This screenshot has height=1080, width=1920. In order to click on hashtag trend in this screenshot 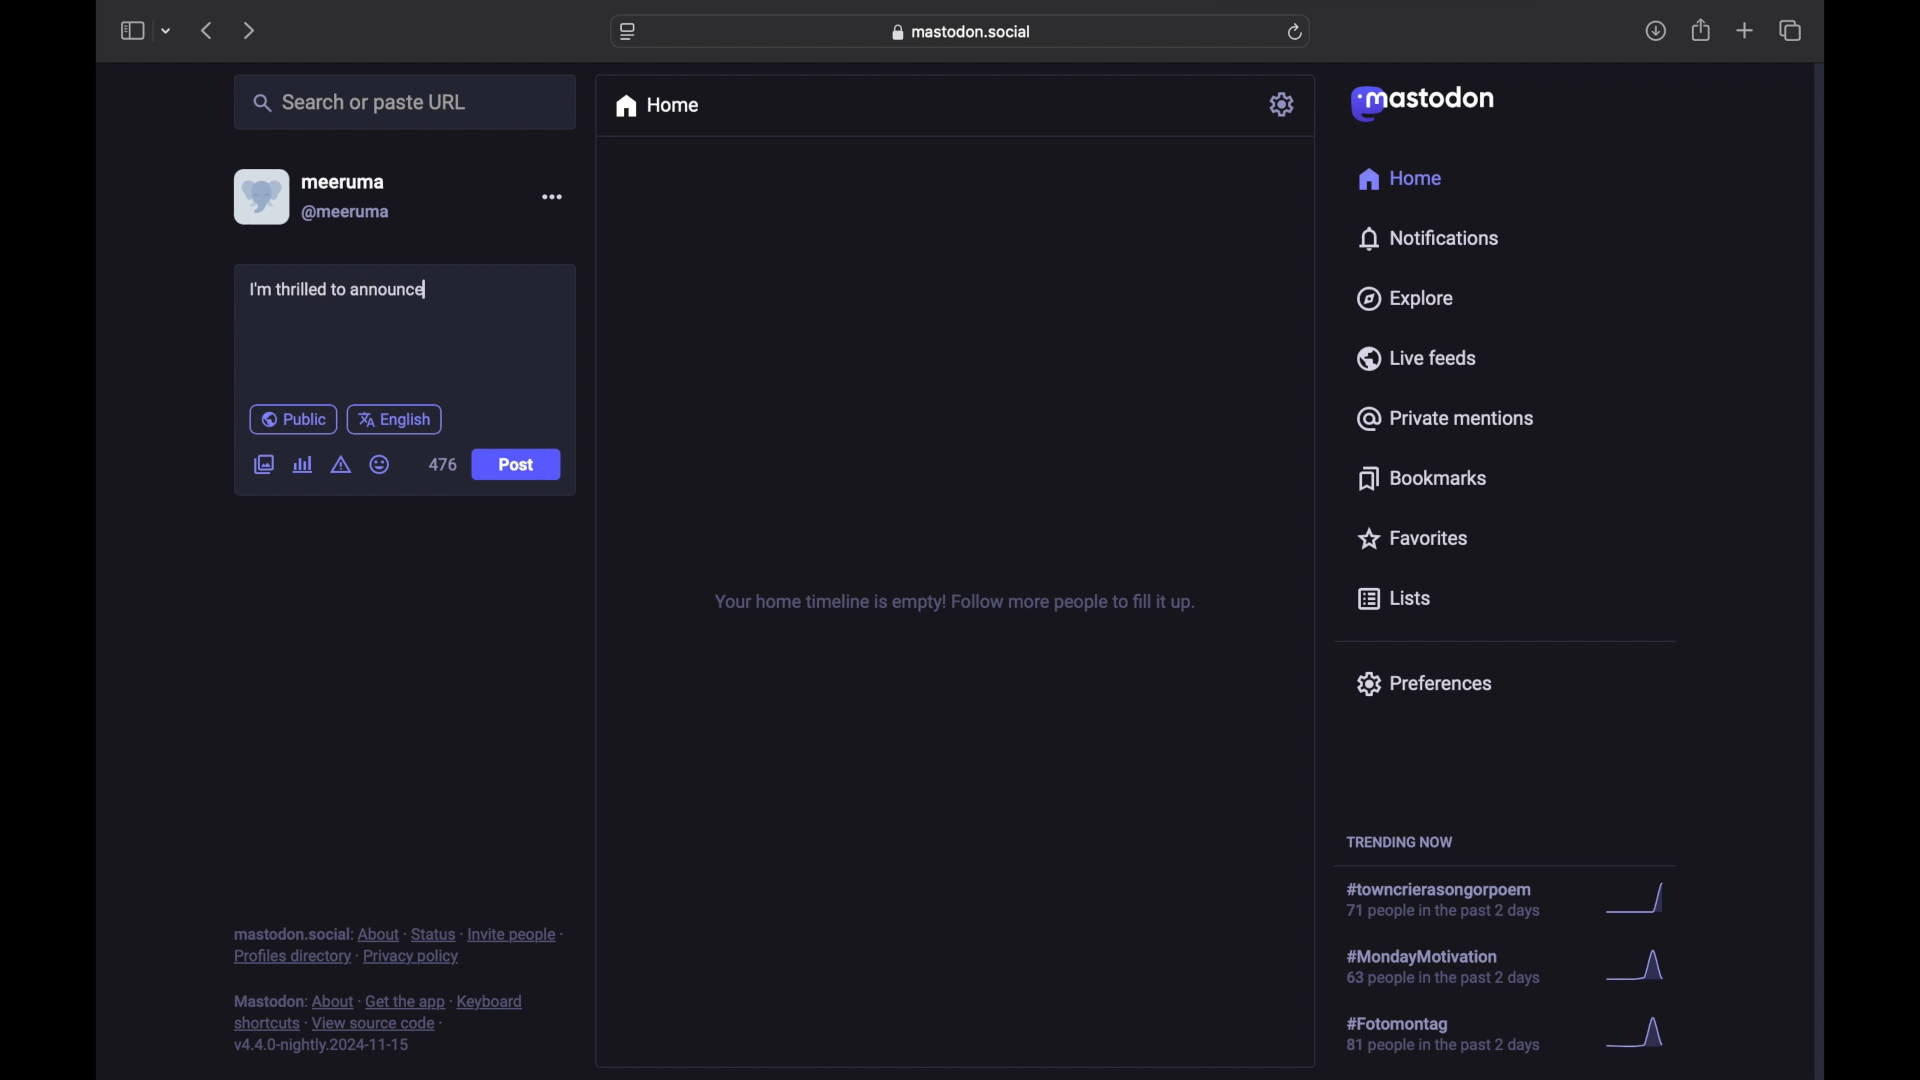, I will do `click(1451, 900)`.